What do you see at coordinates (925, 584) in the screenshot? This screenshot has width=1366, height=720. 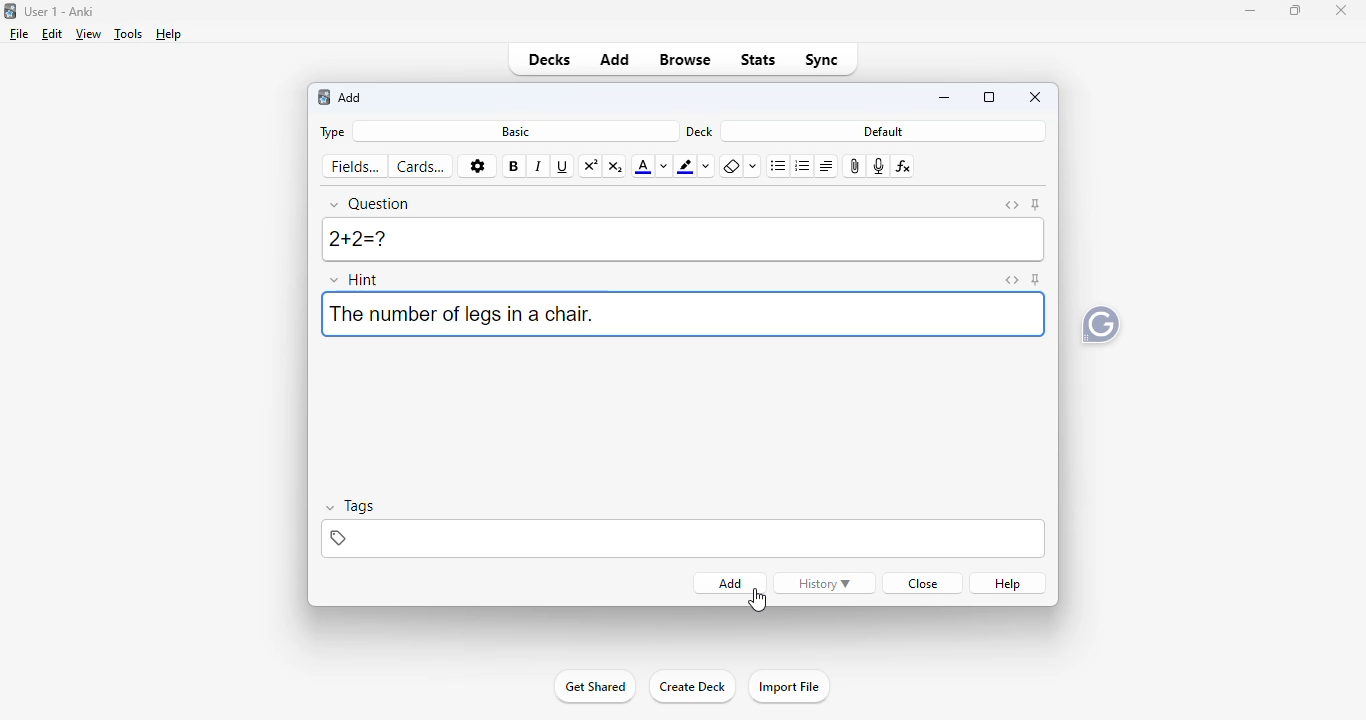 I see `close` at bounding box center [925, 584].